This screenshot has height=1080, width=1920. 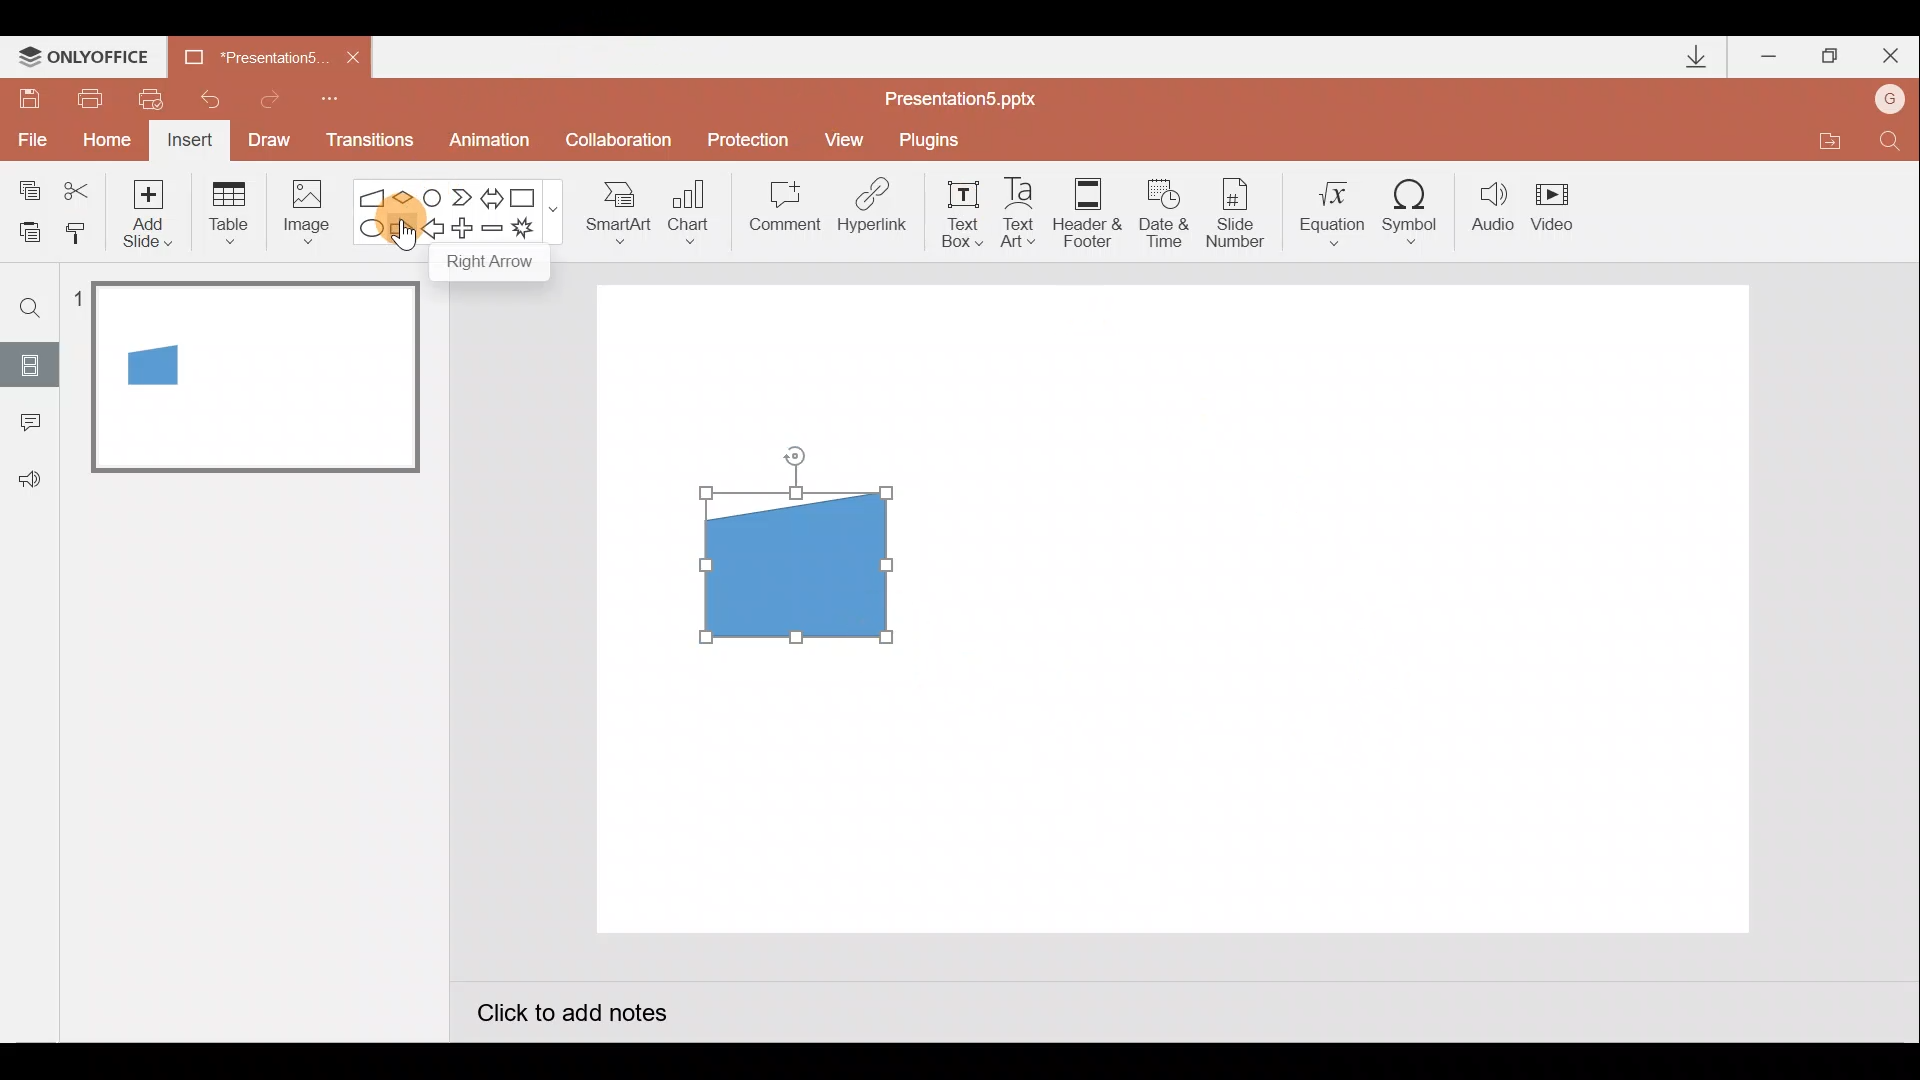 What do you see at coordinates (1693, 58) in the screenshot?
I see `Downloads` at bounding box center [1693, 58].